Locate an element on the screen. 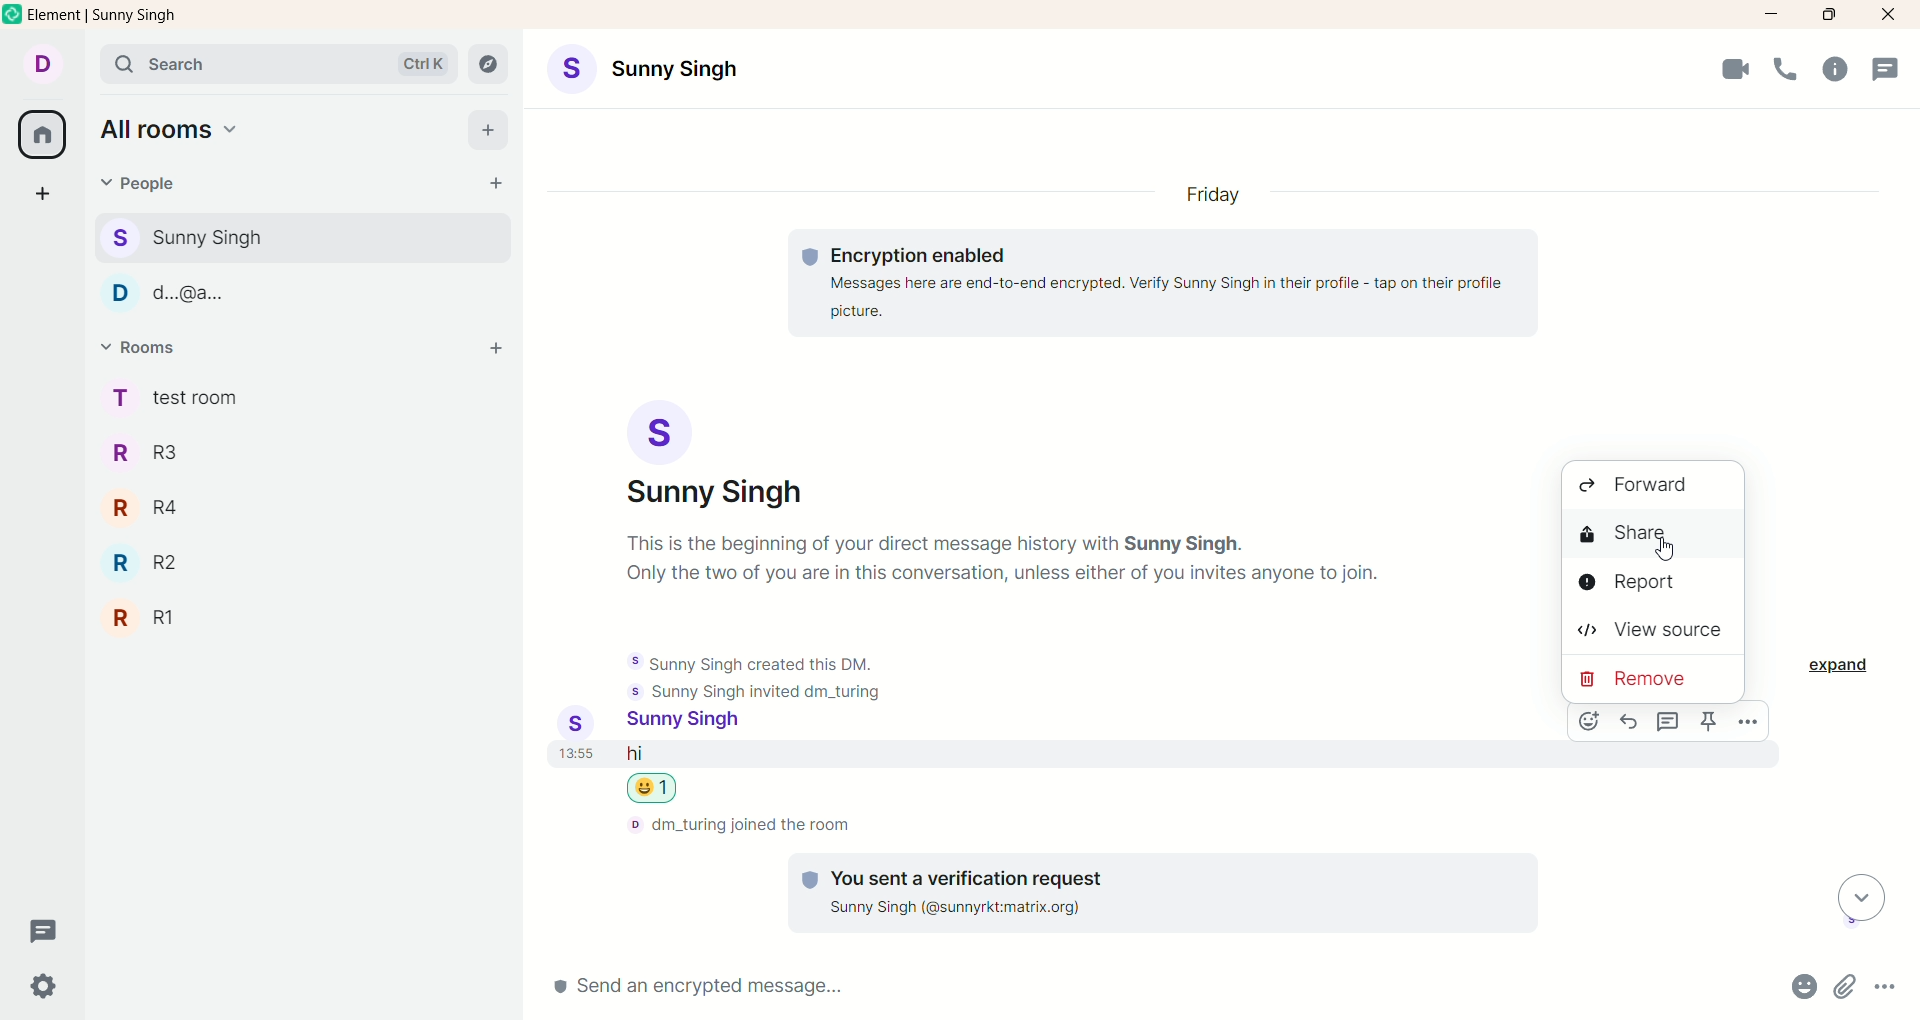  time is located at coordinates (573, 761).